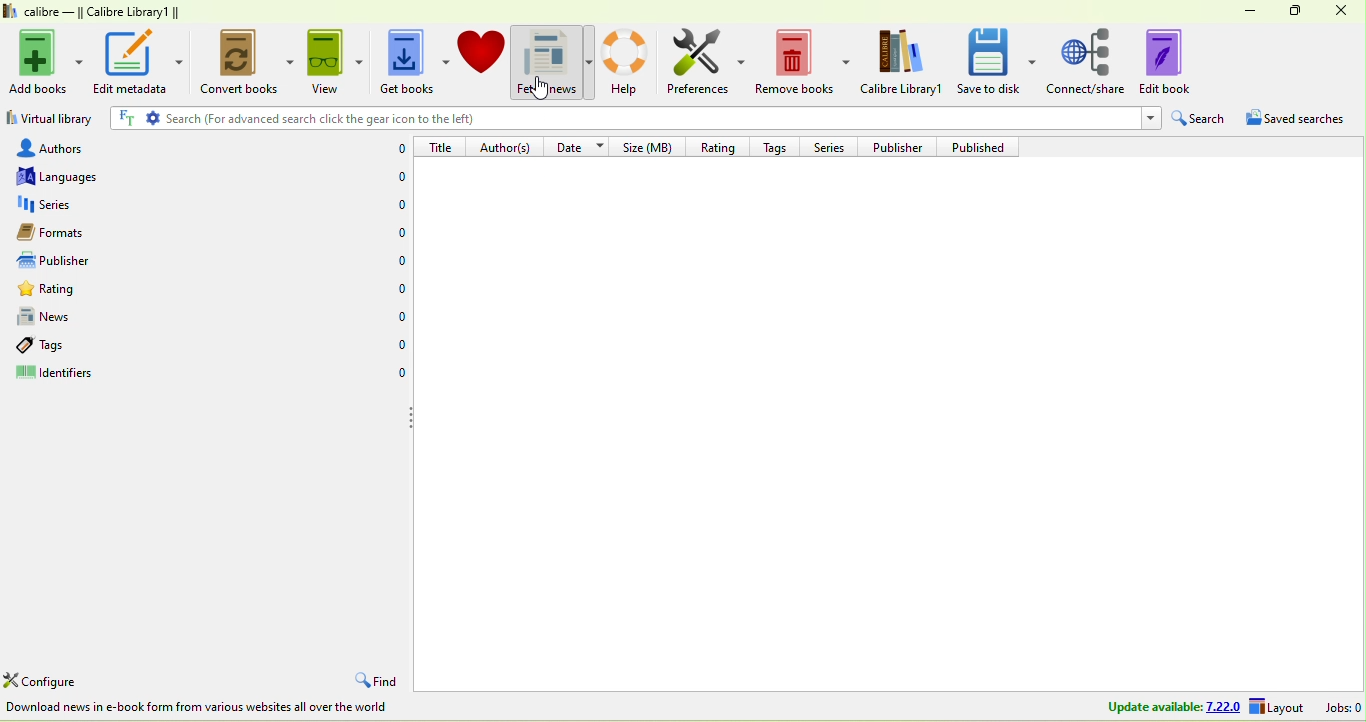  Describe the element at coordinates (903, 63) in the screenshot. I see `calibre library 1` at that location.